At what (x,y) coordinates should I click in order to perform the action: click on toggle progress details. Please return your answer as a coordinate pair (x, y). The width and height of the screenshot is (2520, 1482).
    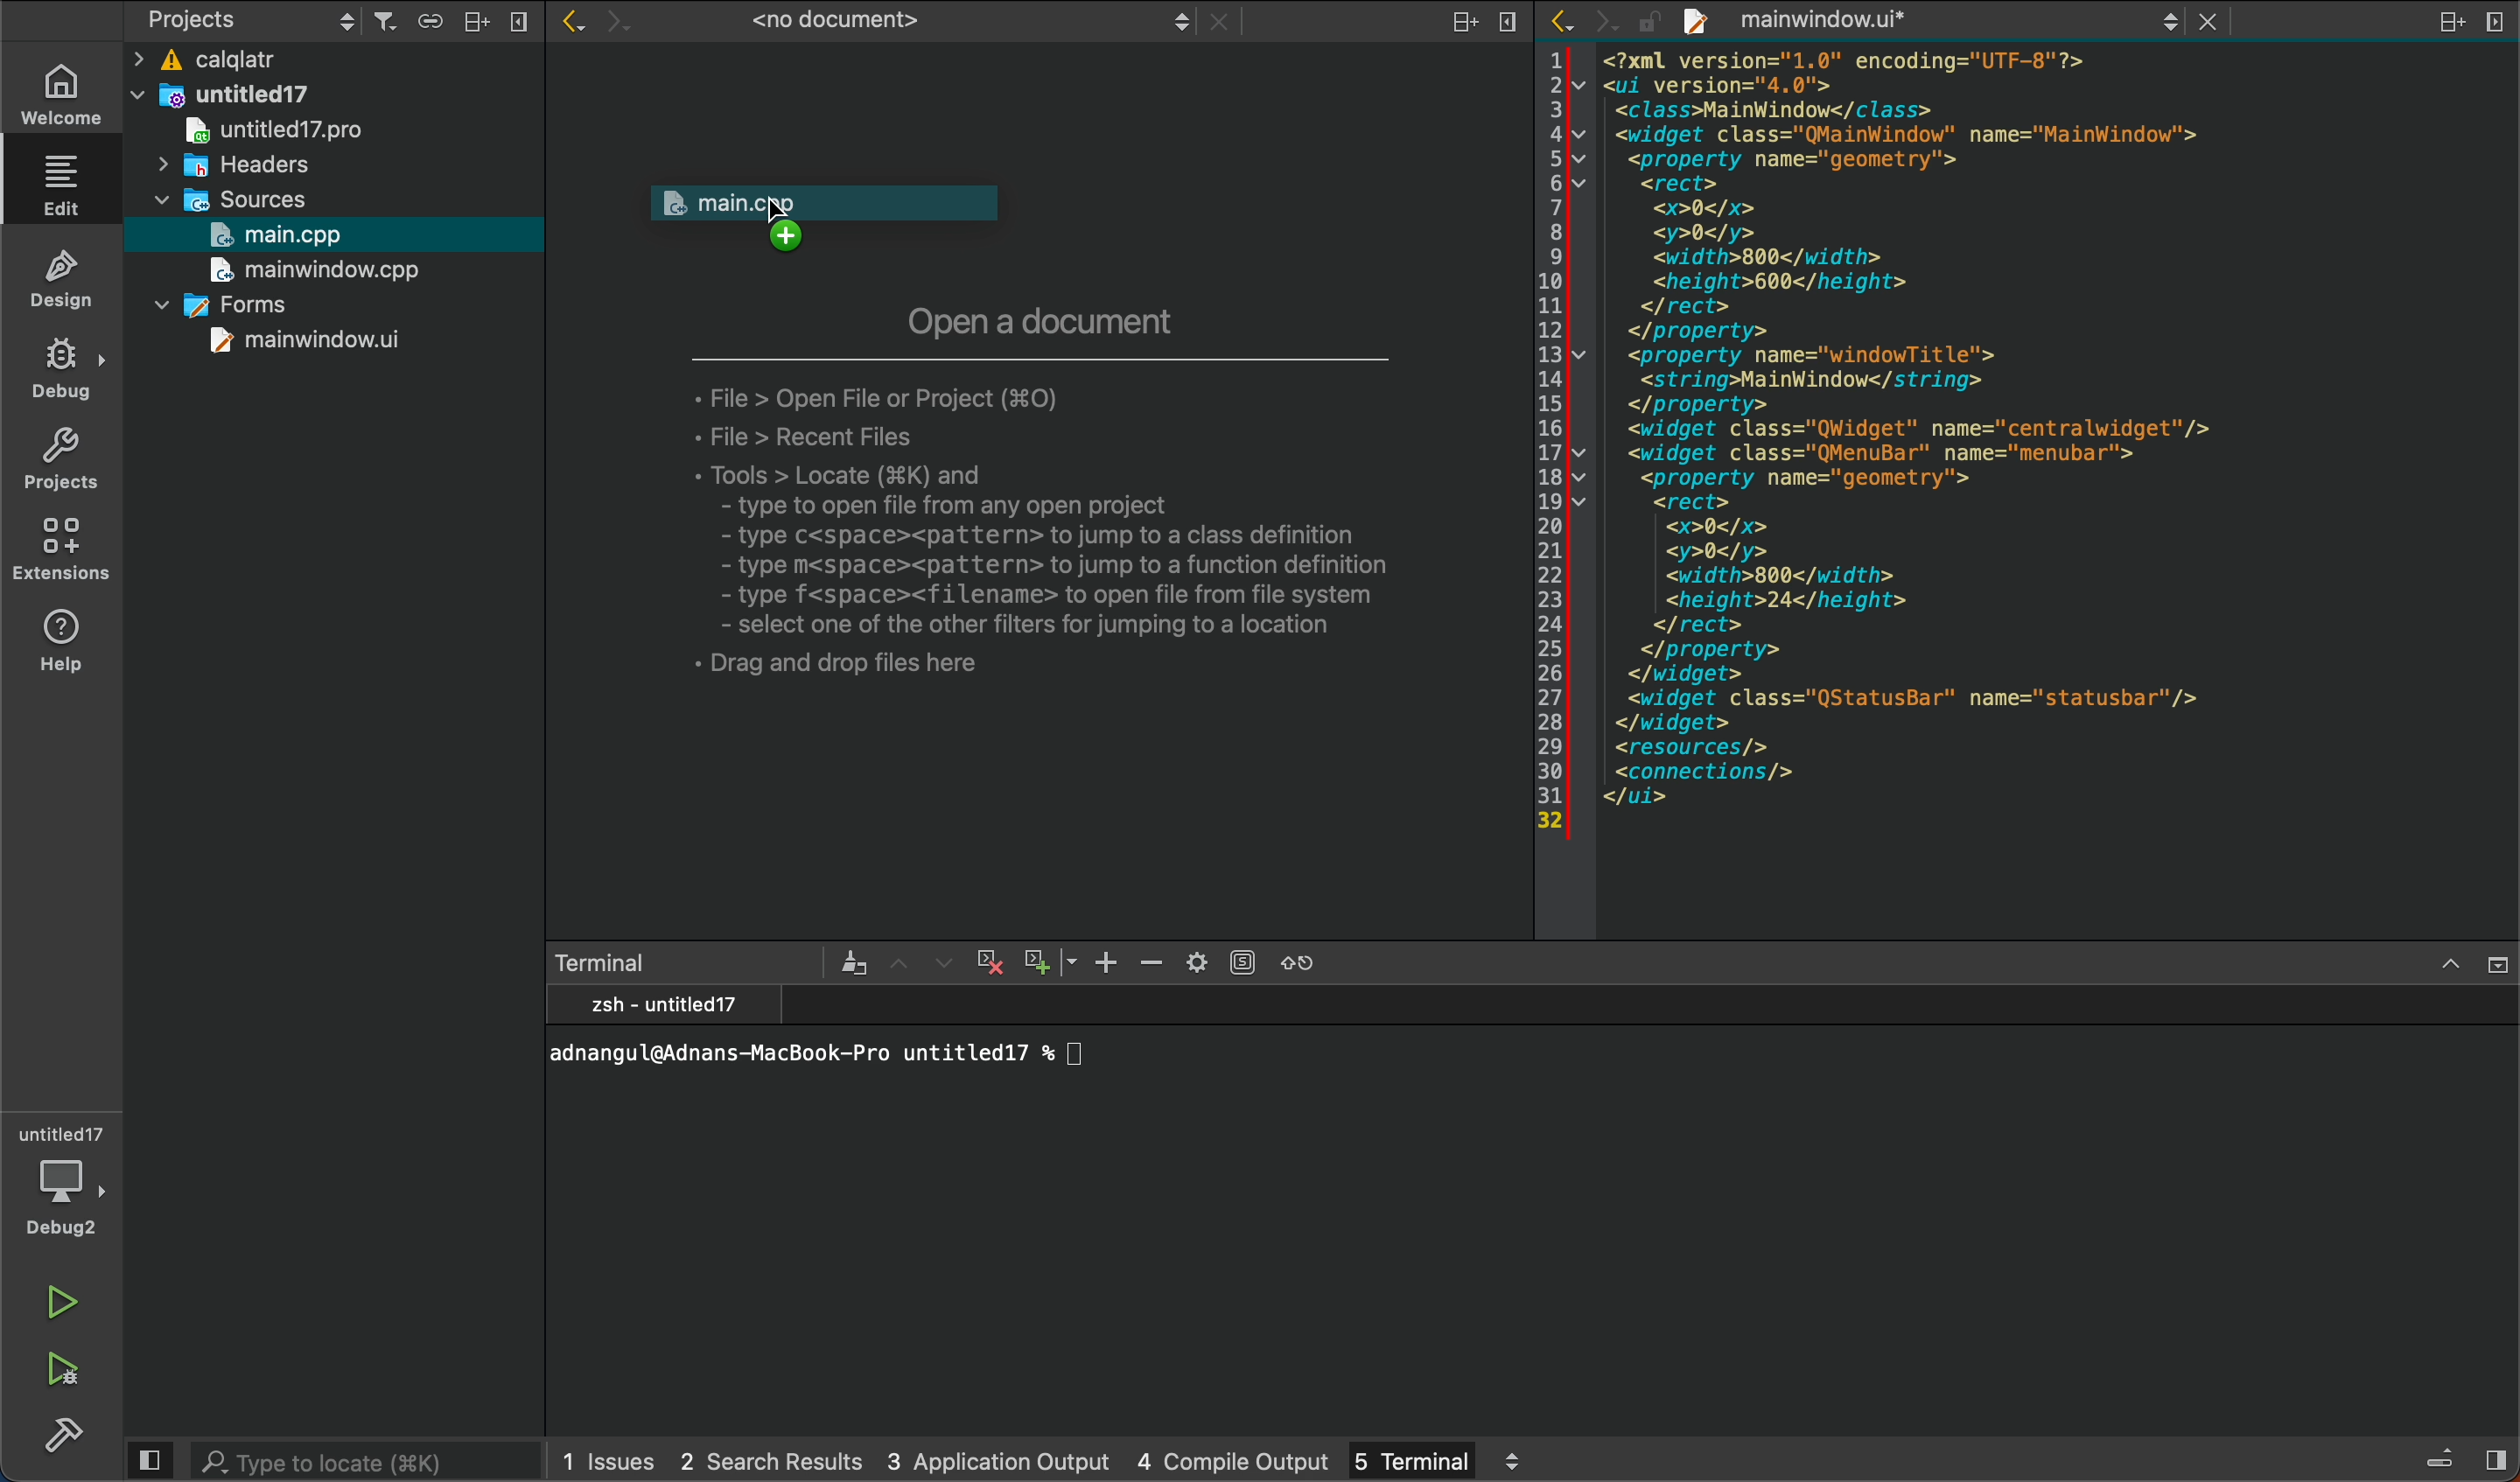
    Looking at the image, I should click on (2441, 1460).